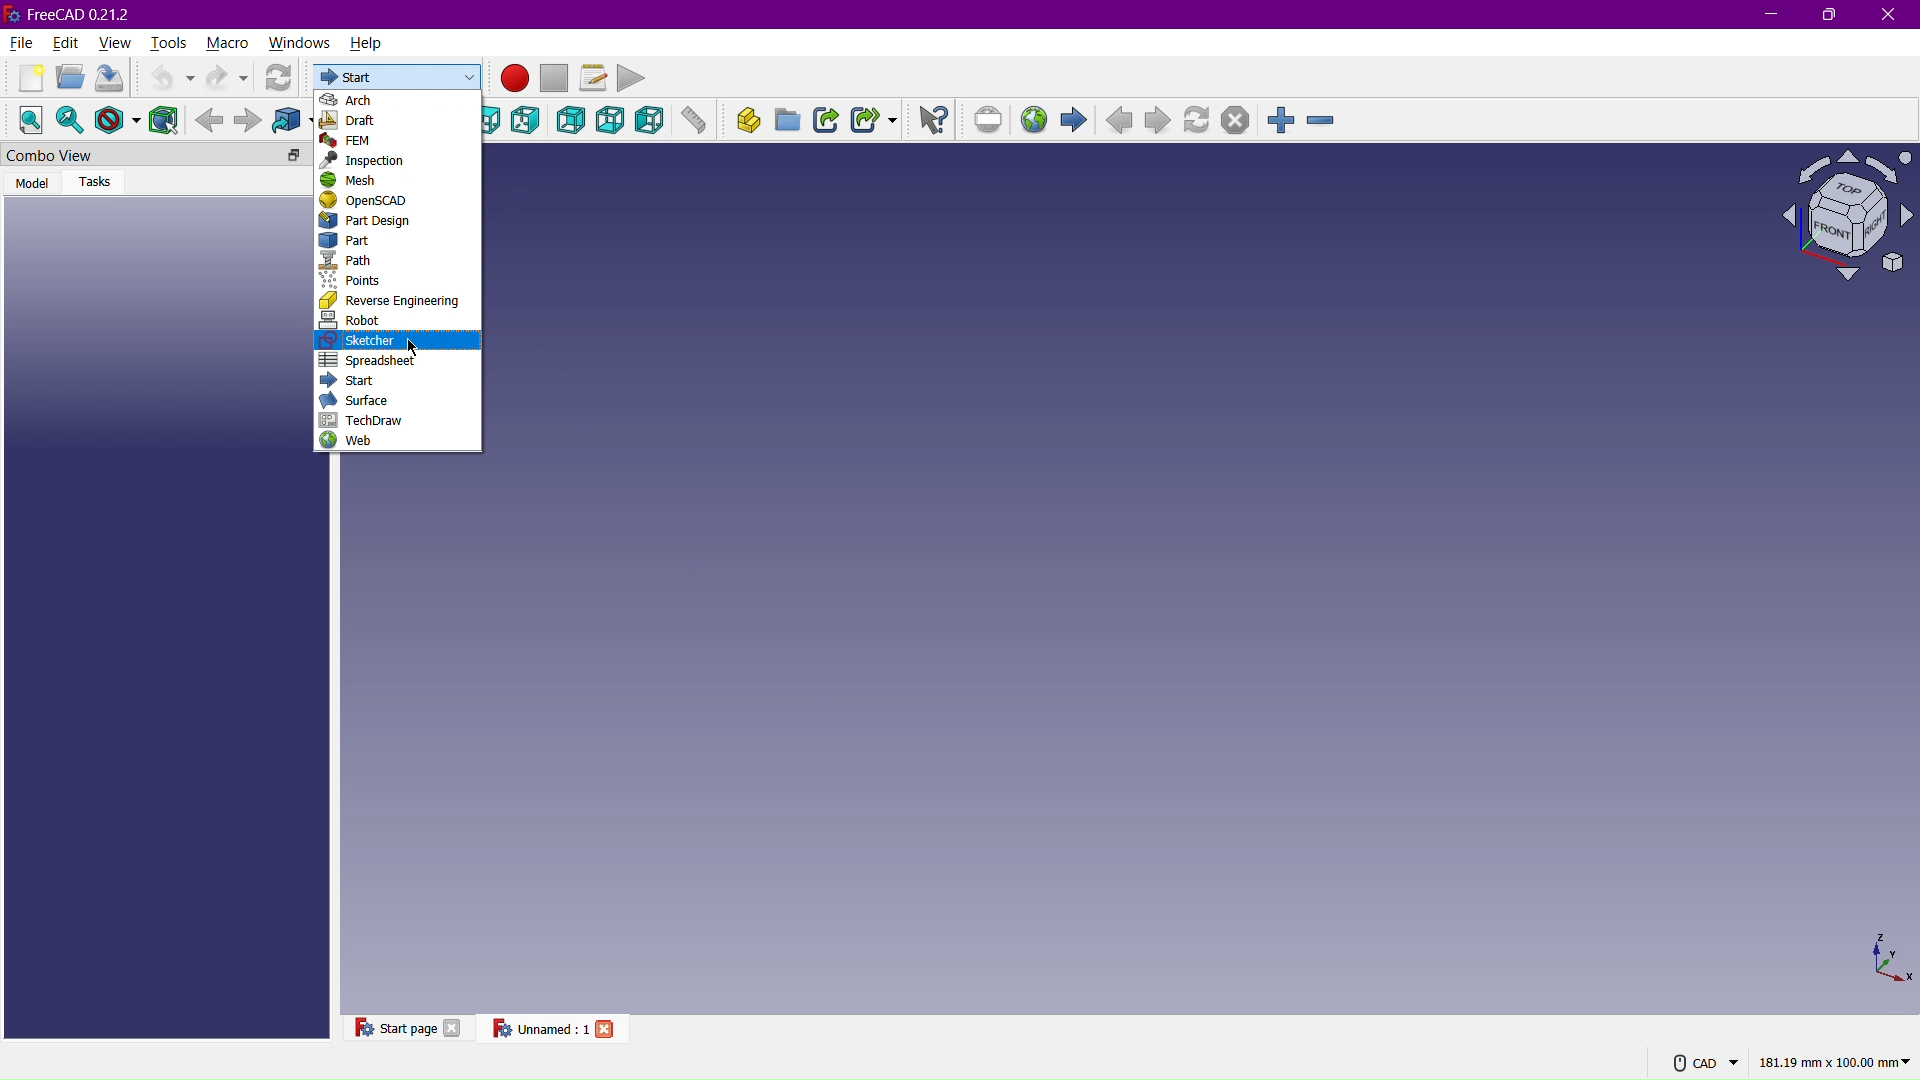  What do you see at coordinates (1118, 123) in the screenshot?
I see `Previous Page` at bounding box center [1118, 123].